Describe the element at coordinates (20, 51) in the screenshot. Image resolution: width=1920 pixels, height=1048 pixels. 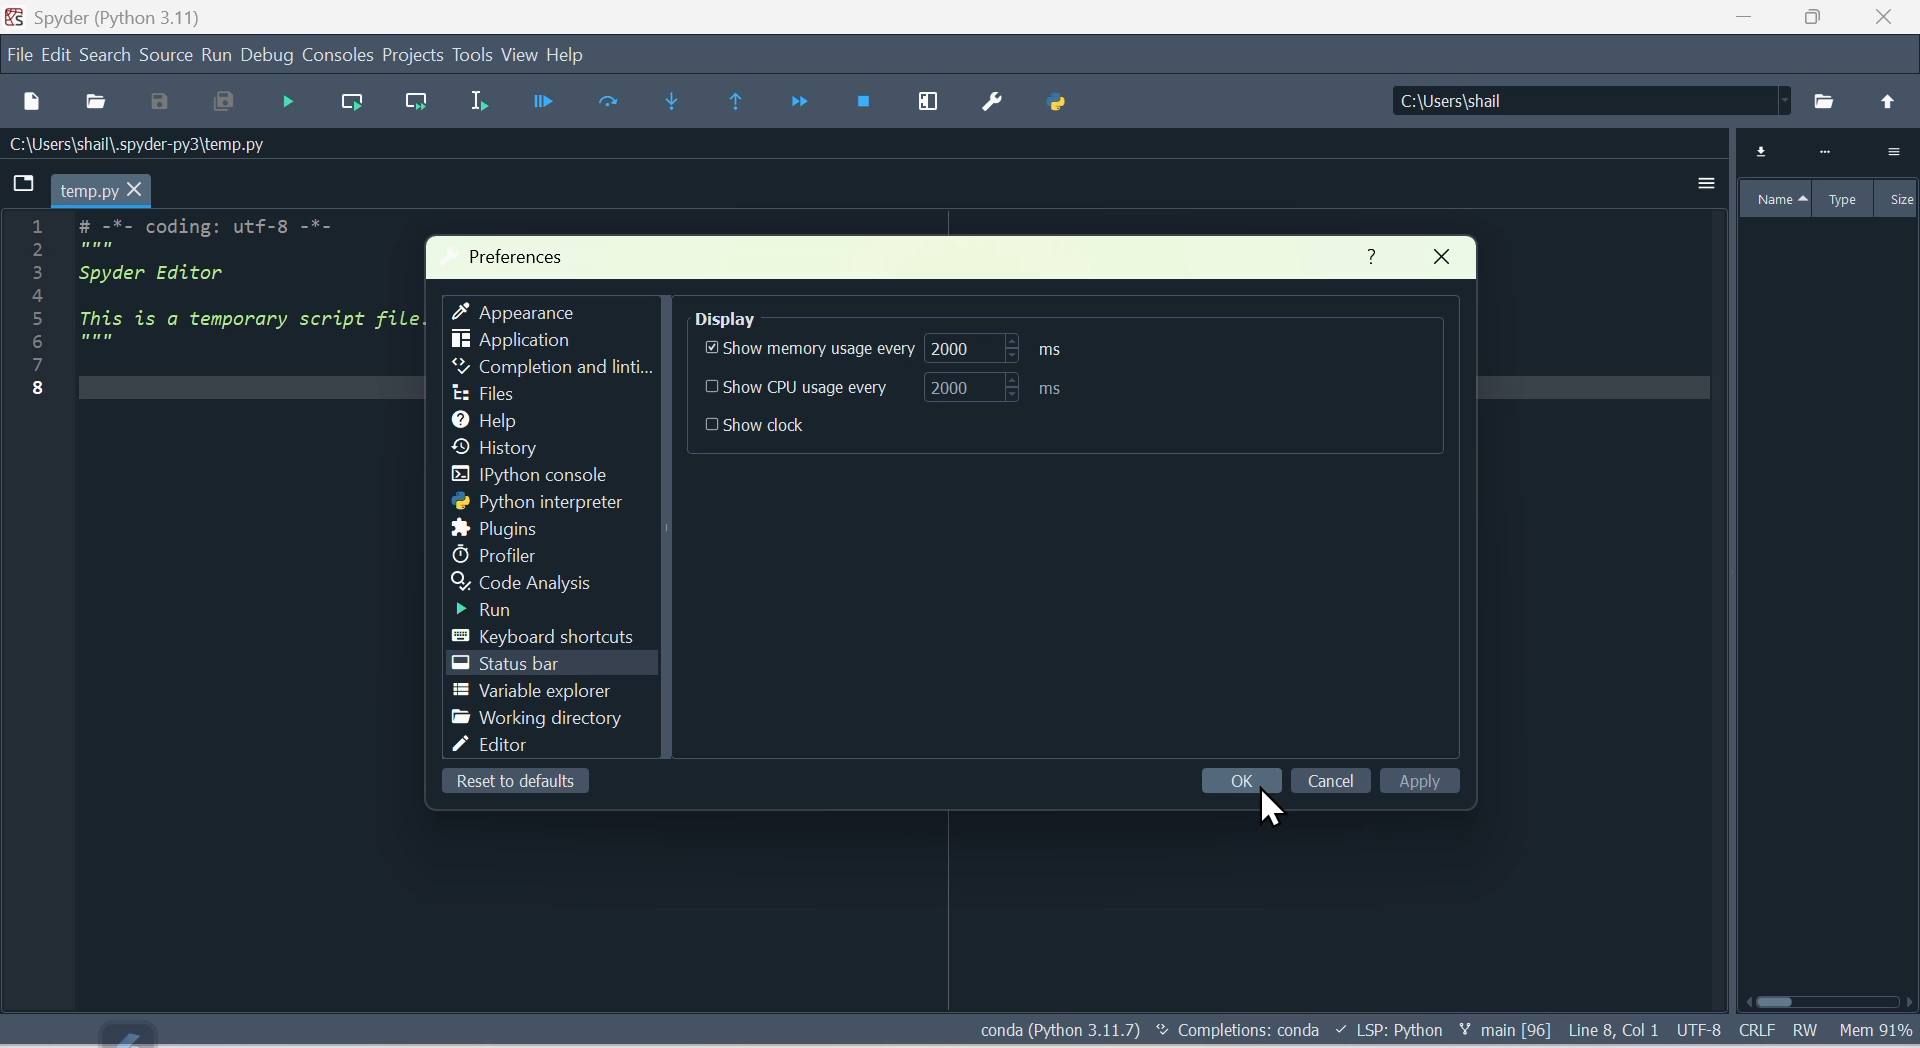
I see `file` at that location.